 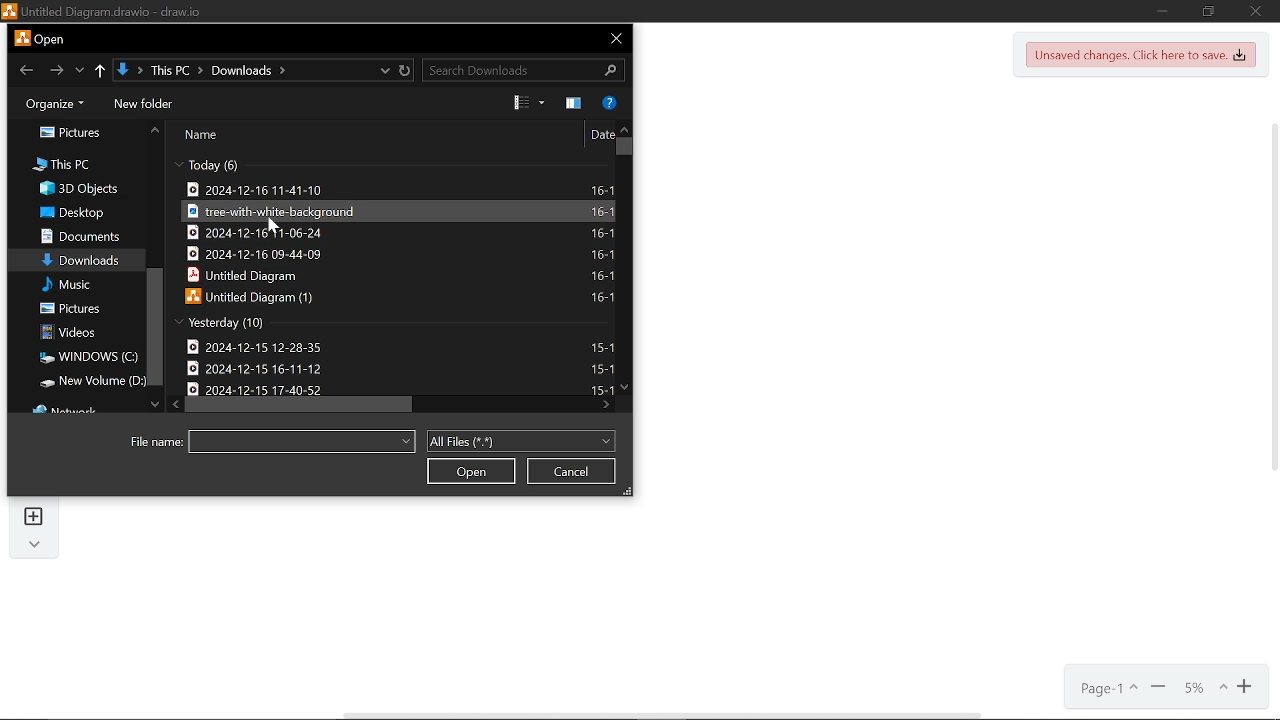 What do you see at coordinates (23, 70) in the screenshot?
I see `Previous` at bounding box center [23, 70].